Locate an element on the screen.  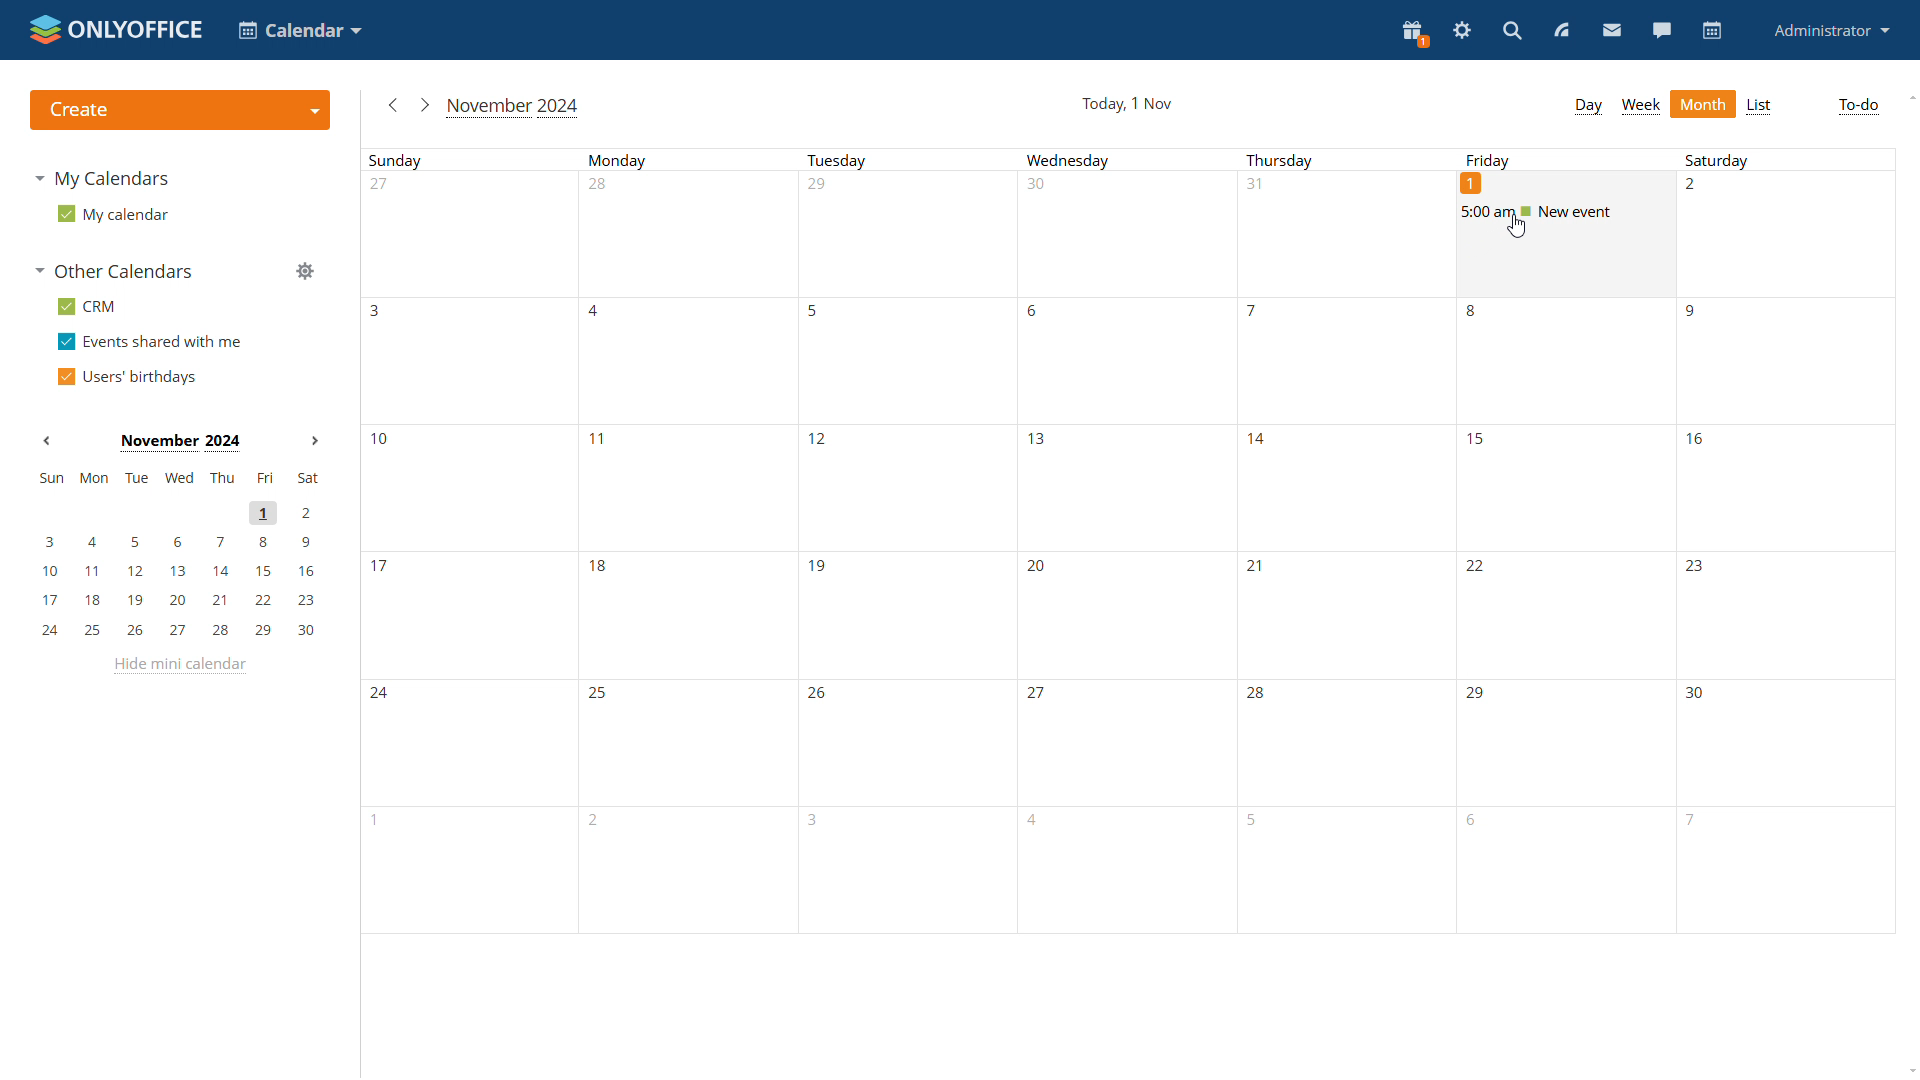
calendar is located at coordinates (1712, 31).